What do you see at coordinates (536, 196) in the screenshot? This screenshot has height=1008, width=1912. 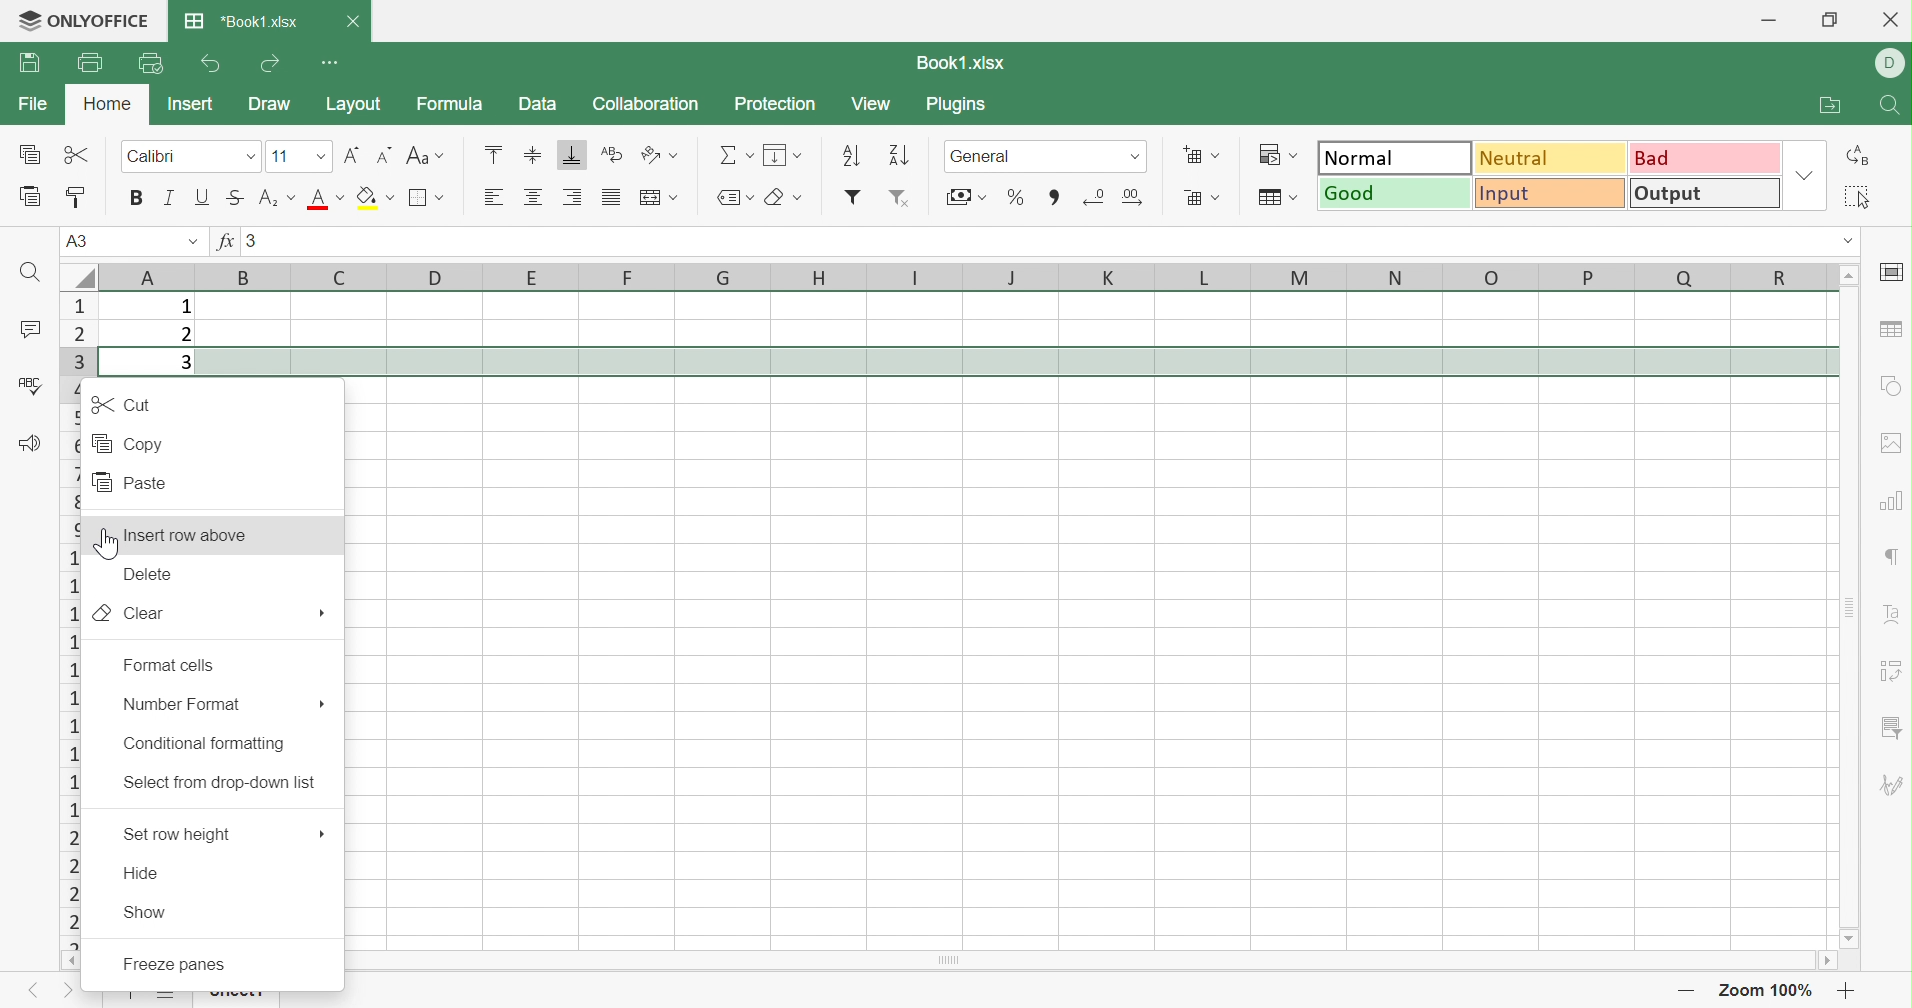 I see `Align Center` at bounding box center [536, 196].